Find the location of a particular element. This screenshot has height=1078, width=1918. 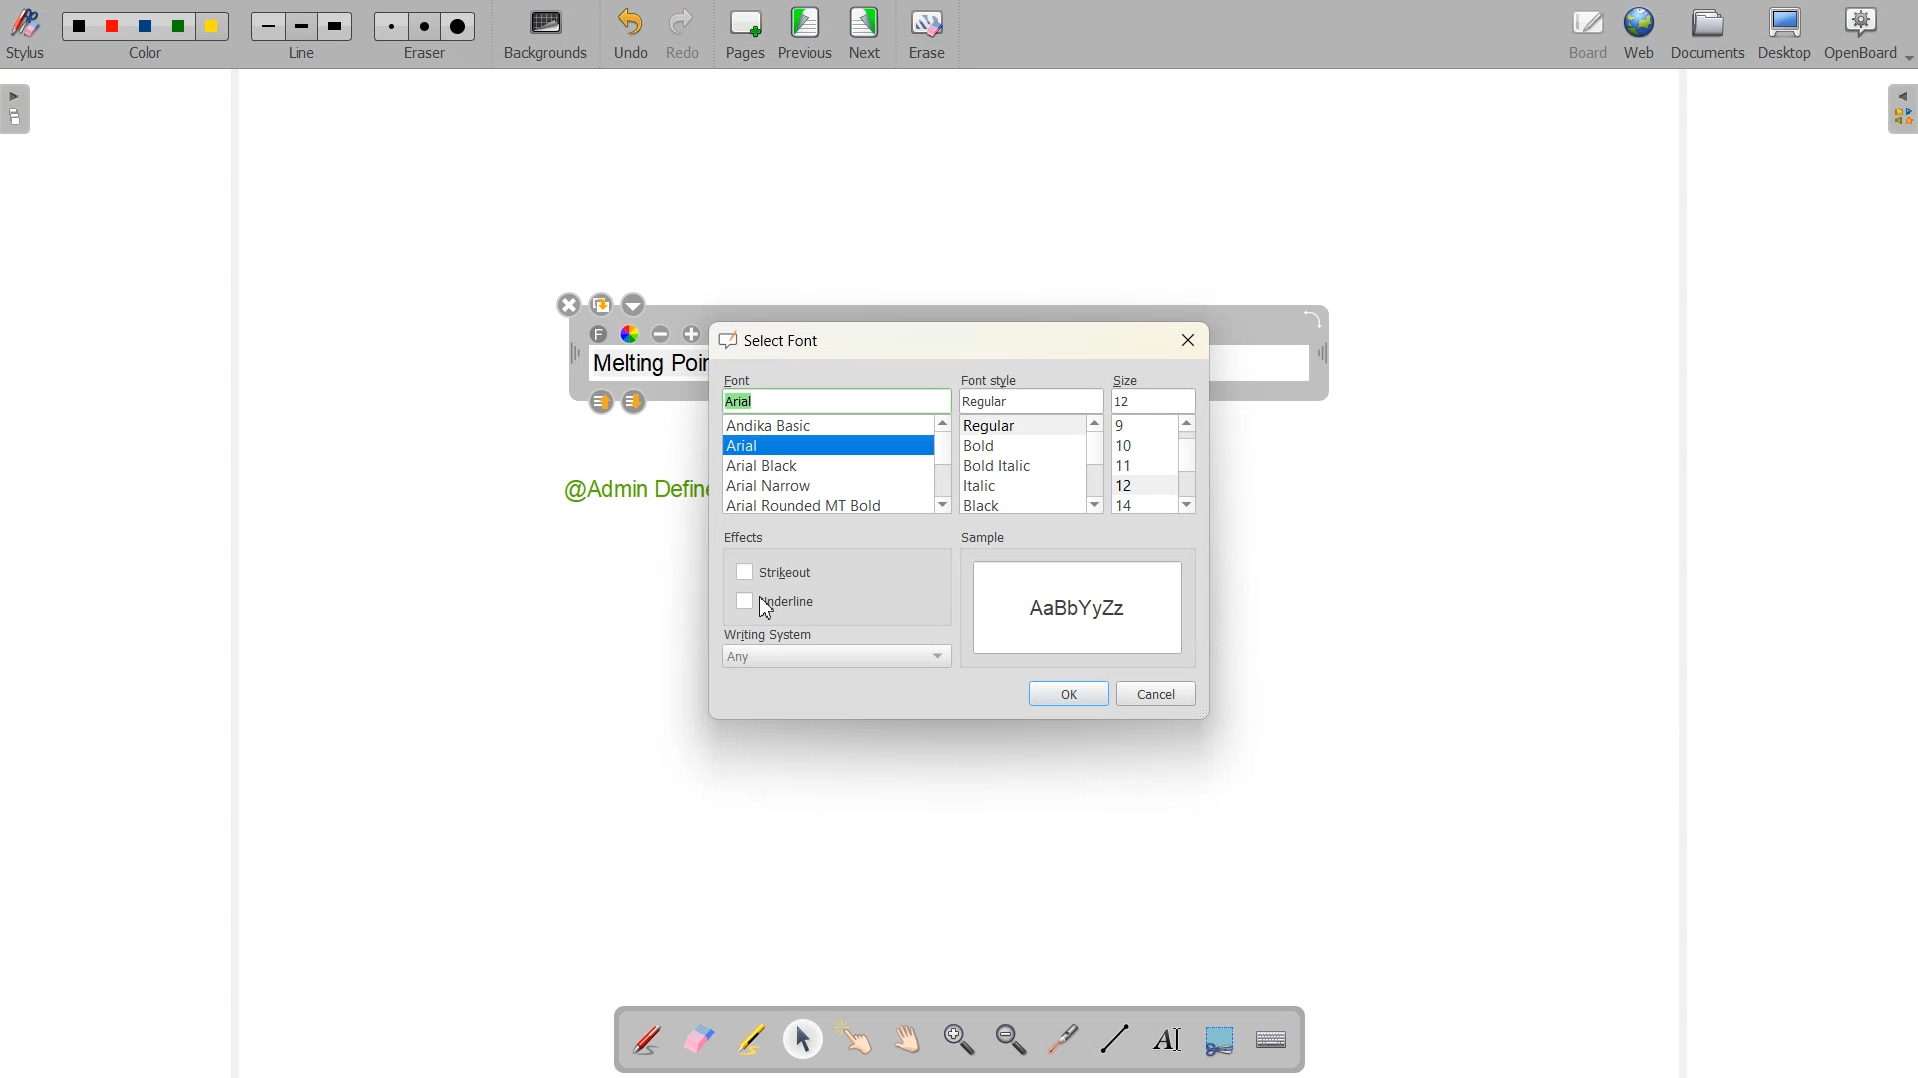

Redo is located at coordinates (682, 34).